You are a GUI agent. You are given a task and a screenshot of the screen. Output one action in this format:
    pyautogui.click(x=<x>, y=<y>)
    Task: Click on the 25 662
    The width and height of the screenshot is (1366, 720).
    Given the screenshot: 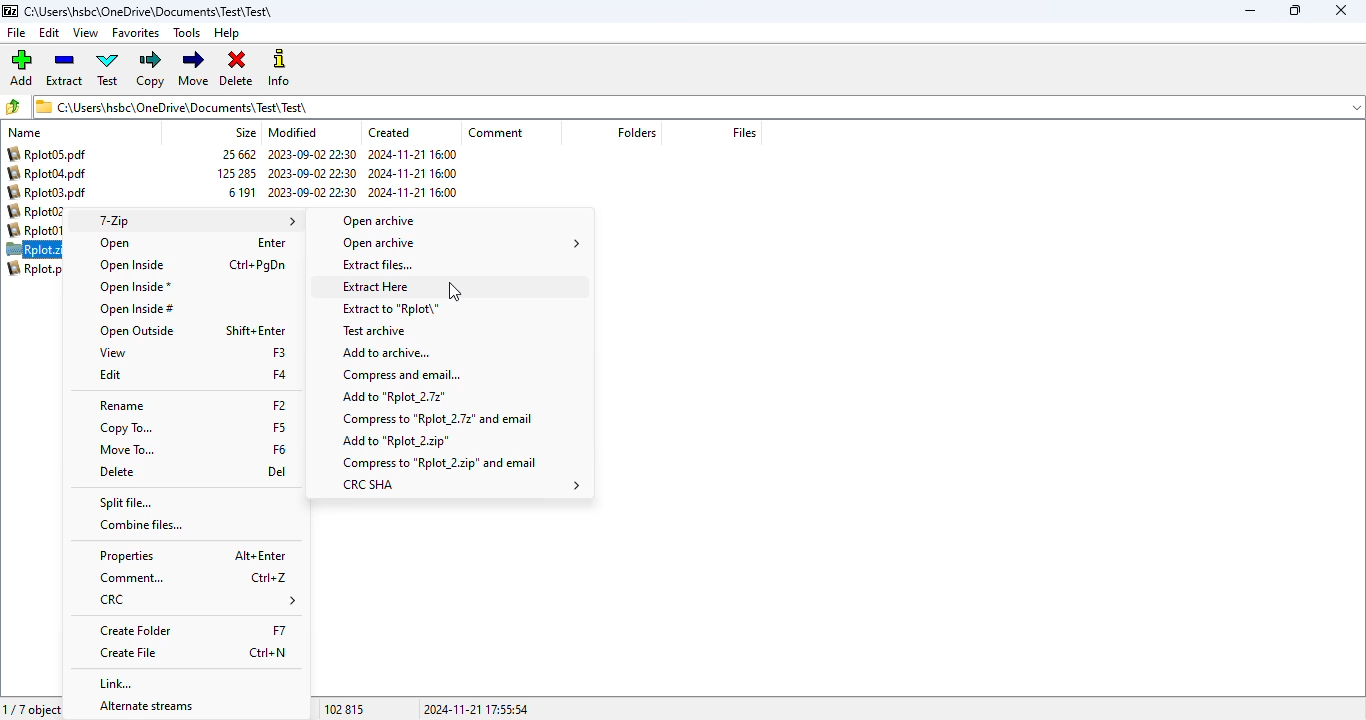 What is the action you would take?
    pyautogui.click(x=241, y=155)
    